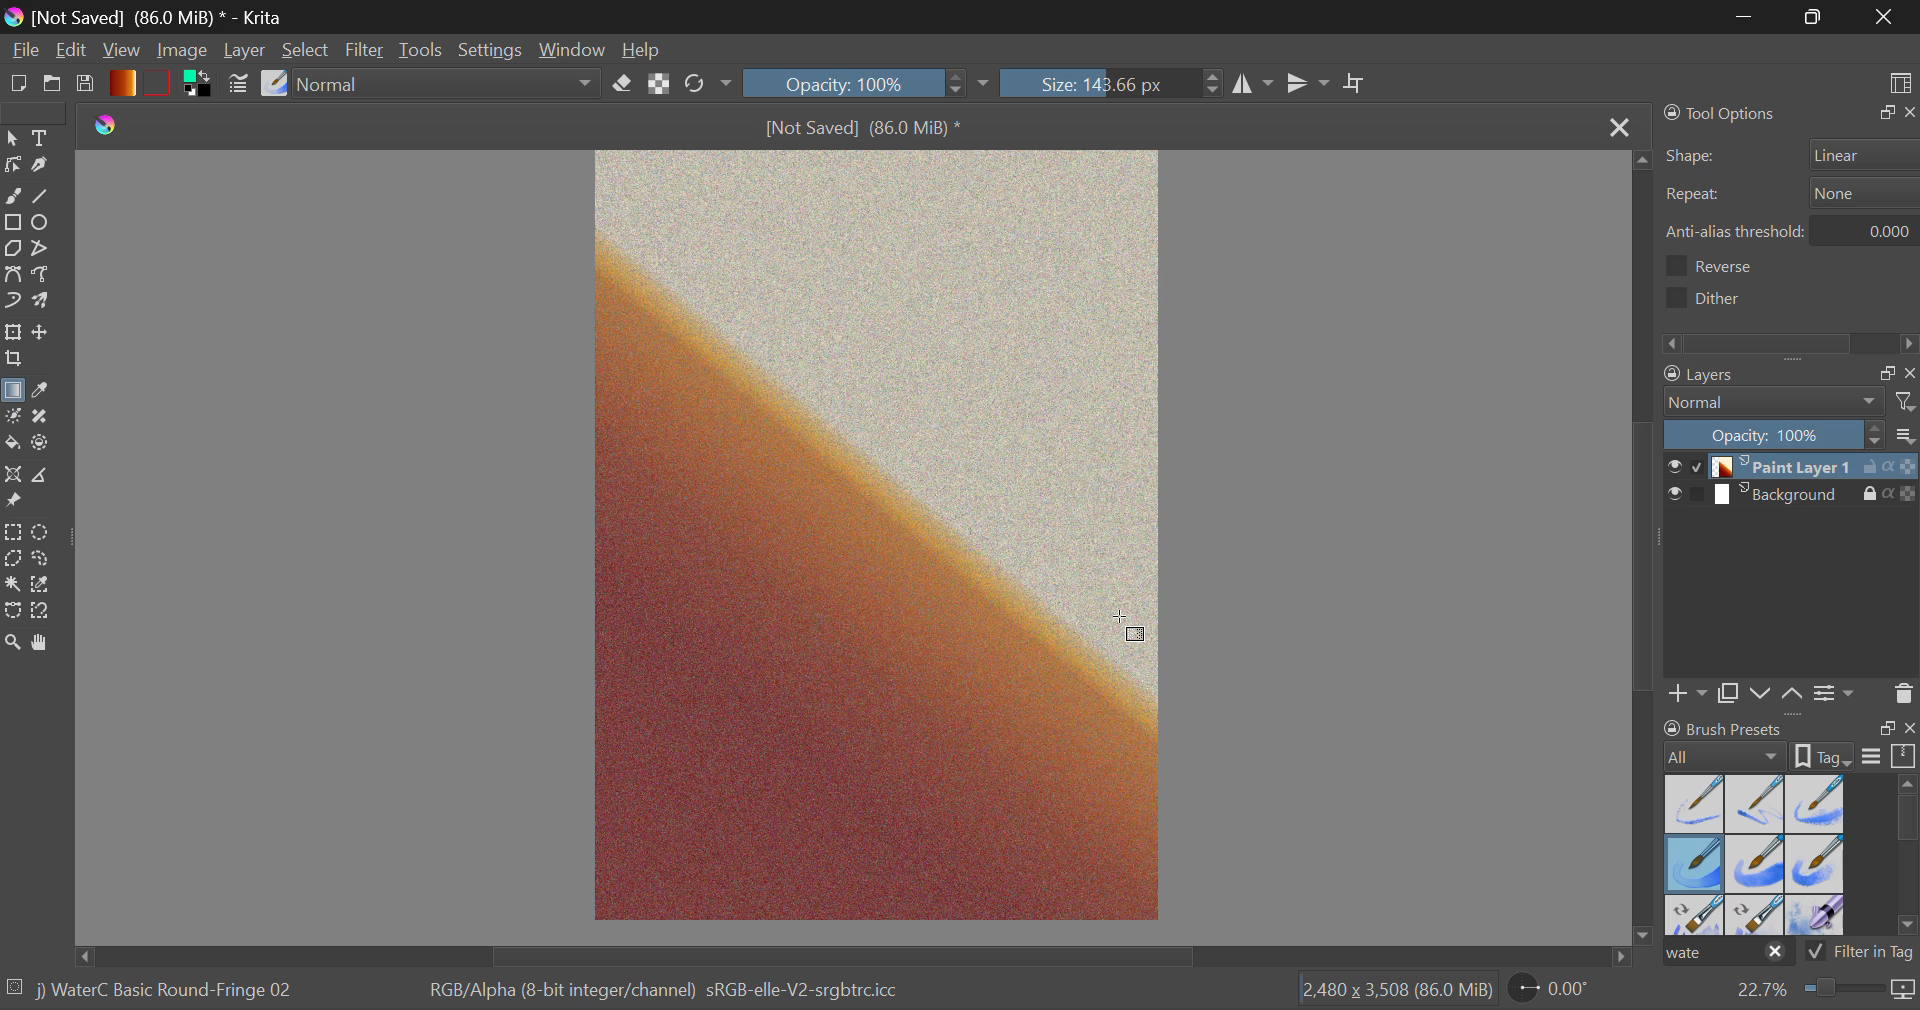 This screenshot has height=1010, width=1920. What do you see at coordinates (1822, 994) in the screenshot?
I see `Zoom 22.7%` at bounding box center [1822, 994].